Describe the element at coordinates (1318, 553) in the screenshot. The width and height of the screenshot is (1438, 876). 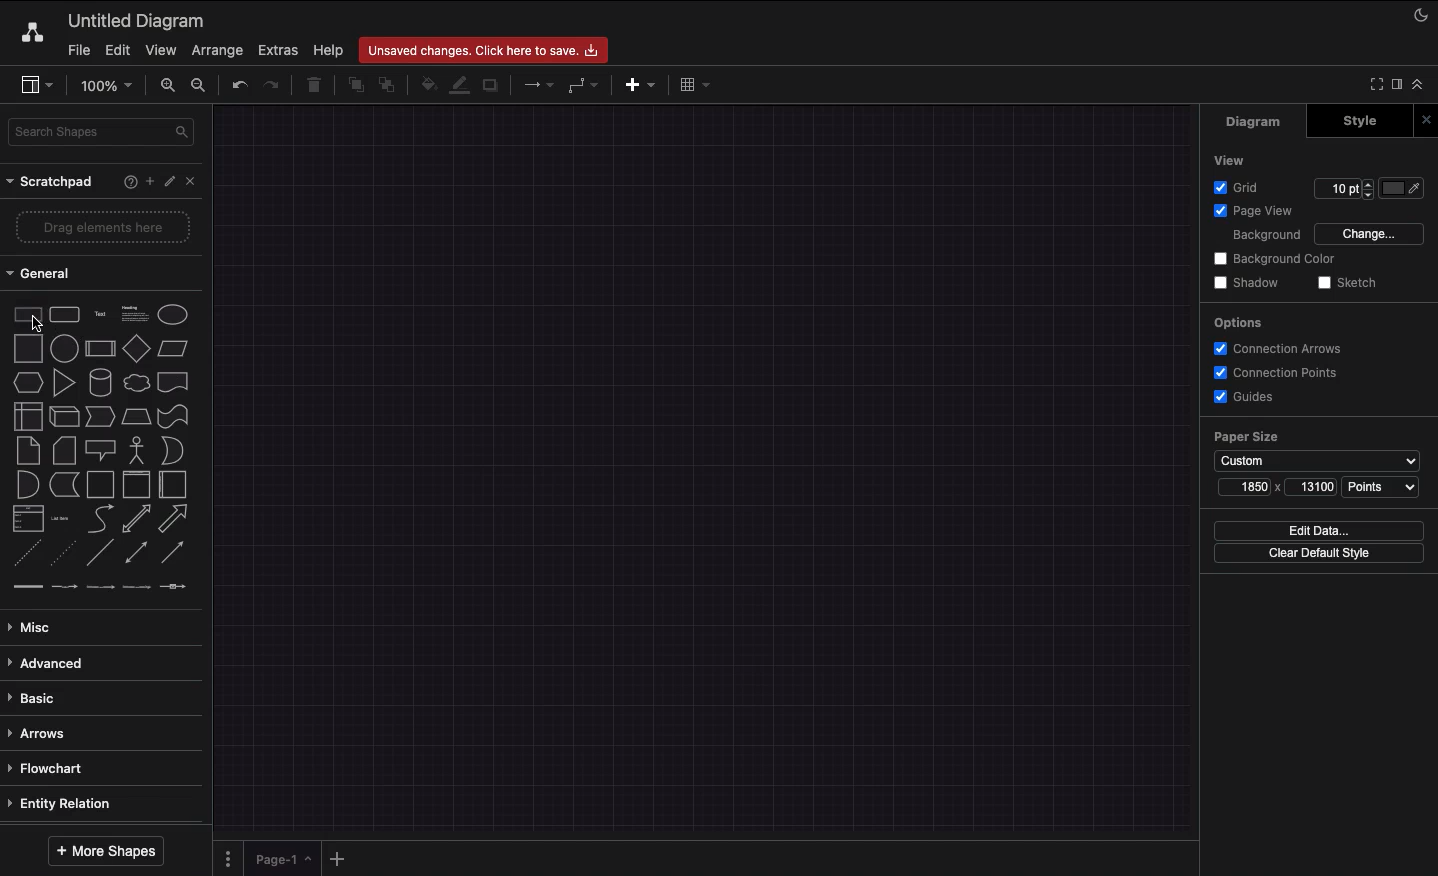
I see `Clear default style` at that location.